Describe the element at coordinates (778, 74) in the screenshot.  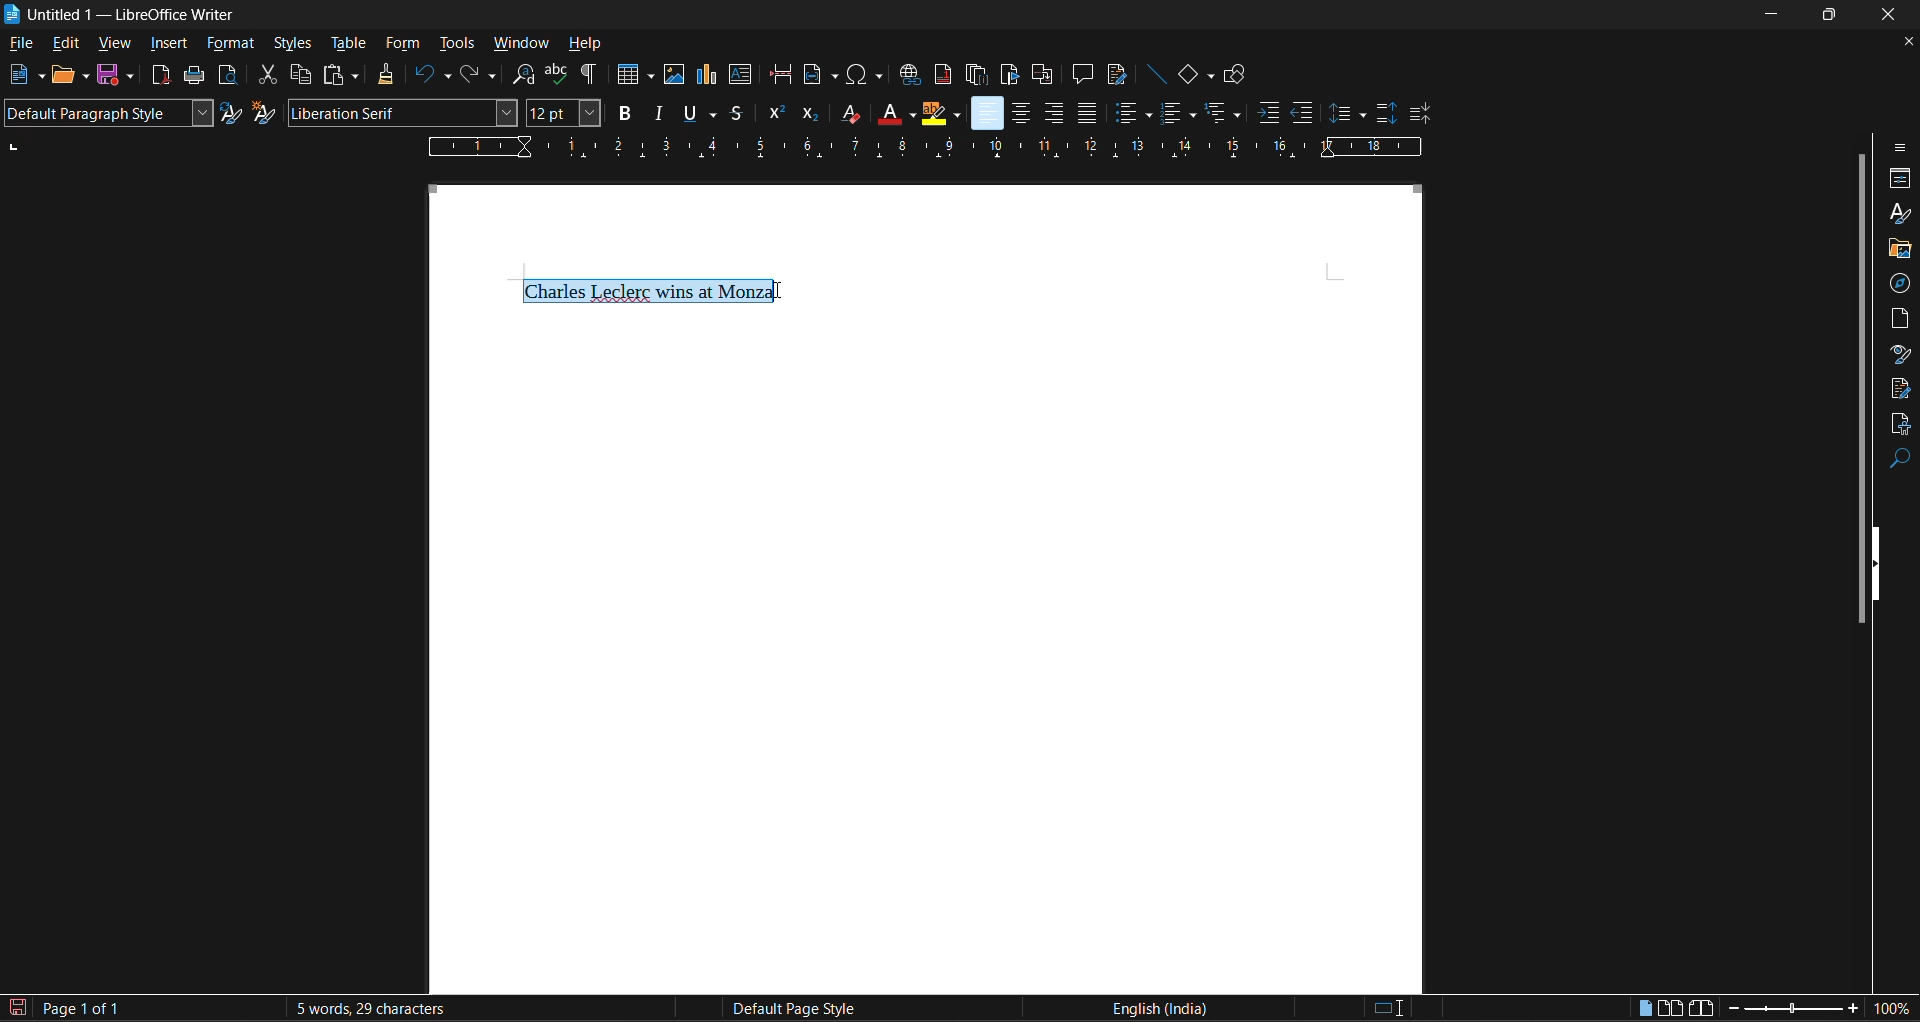
I see `insert page break` at that location.